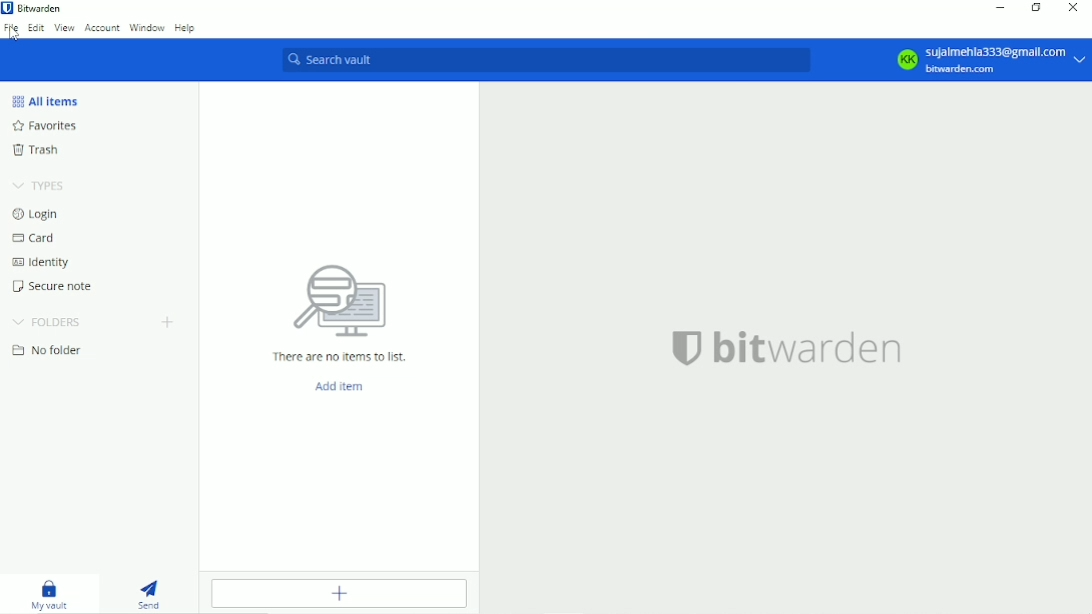  Describe the element at coordinates (169, 322) in the screenshot. I see `Create folder` at that location.